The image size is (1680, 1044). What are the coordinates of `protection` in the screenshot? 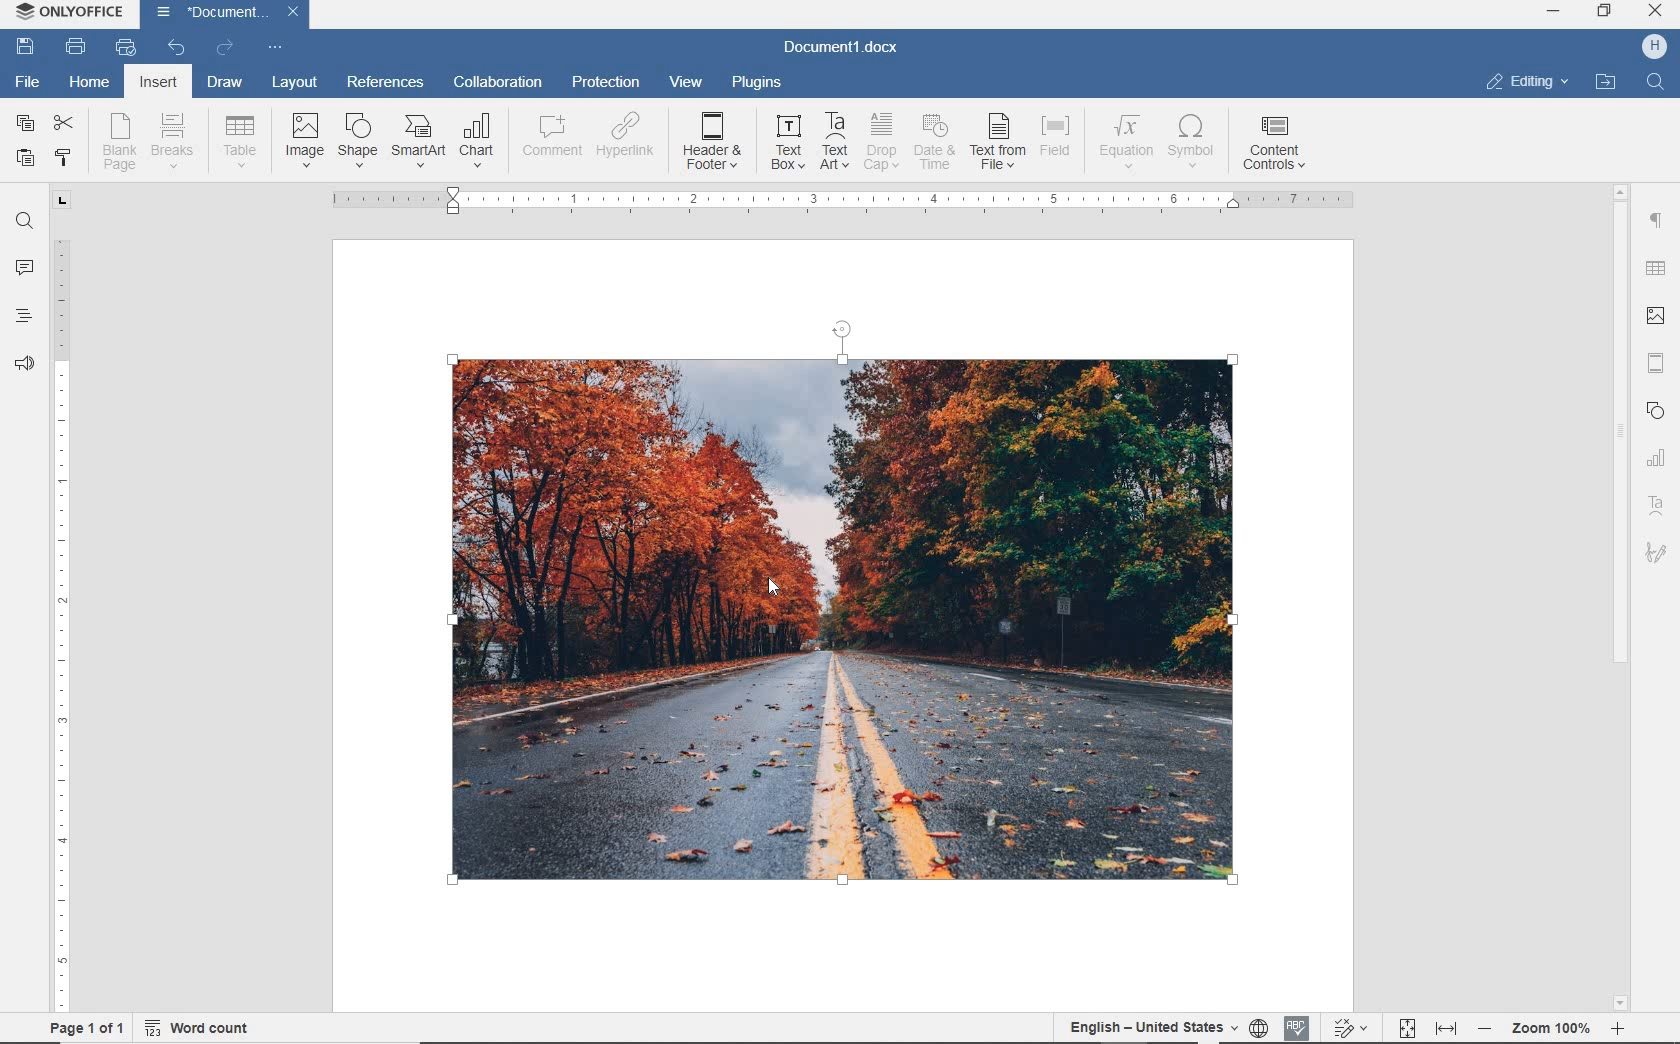 It's located at (607, 86).